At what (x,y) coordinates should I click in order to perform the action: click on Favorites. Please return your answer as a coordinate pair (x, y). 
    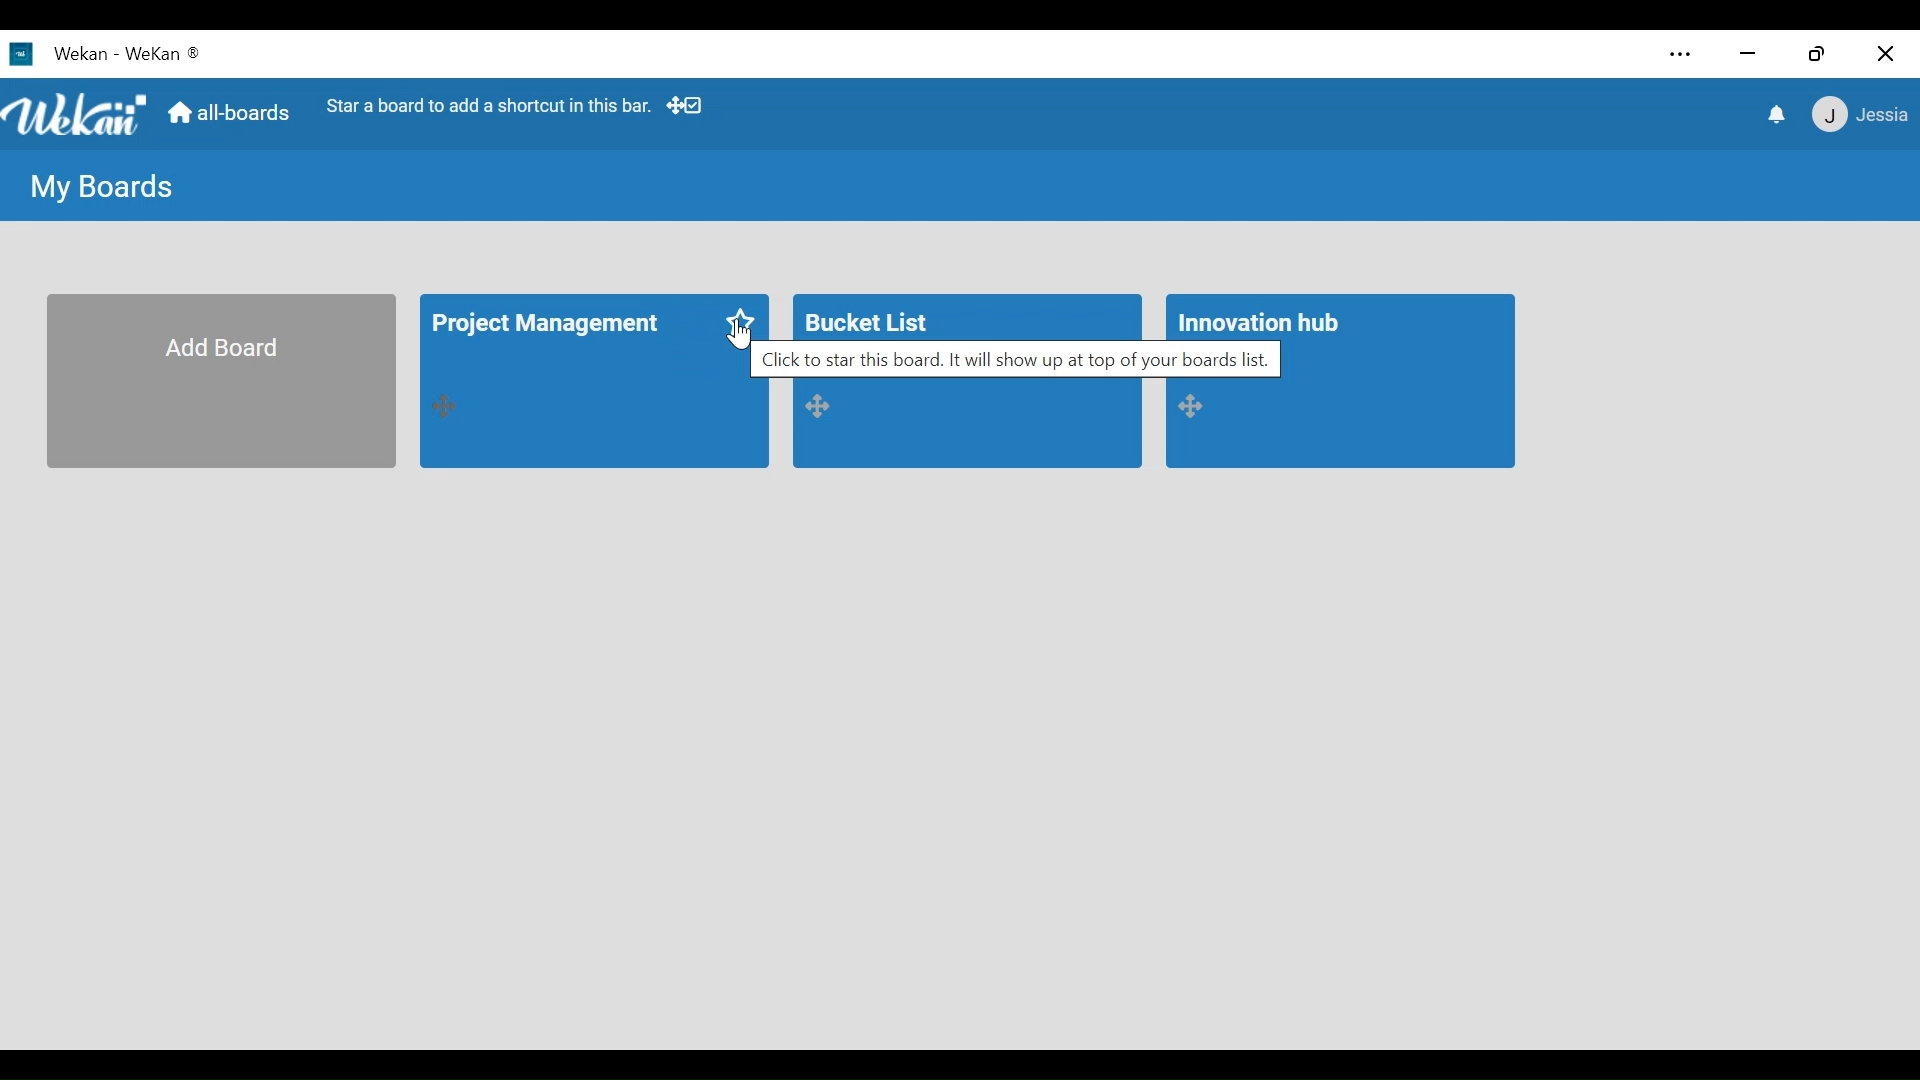
    Looking at the image, I should click on (743, 322).